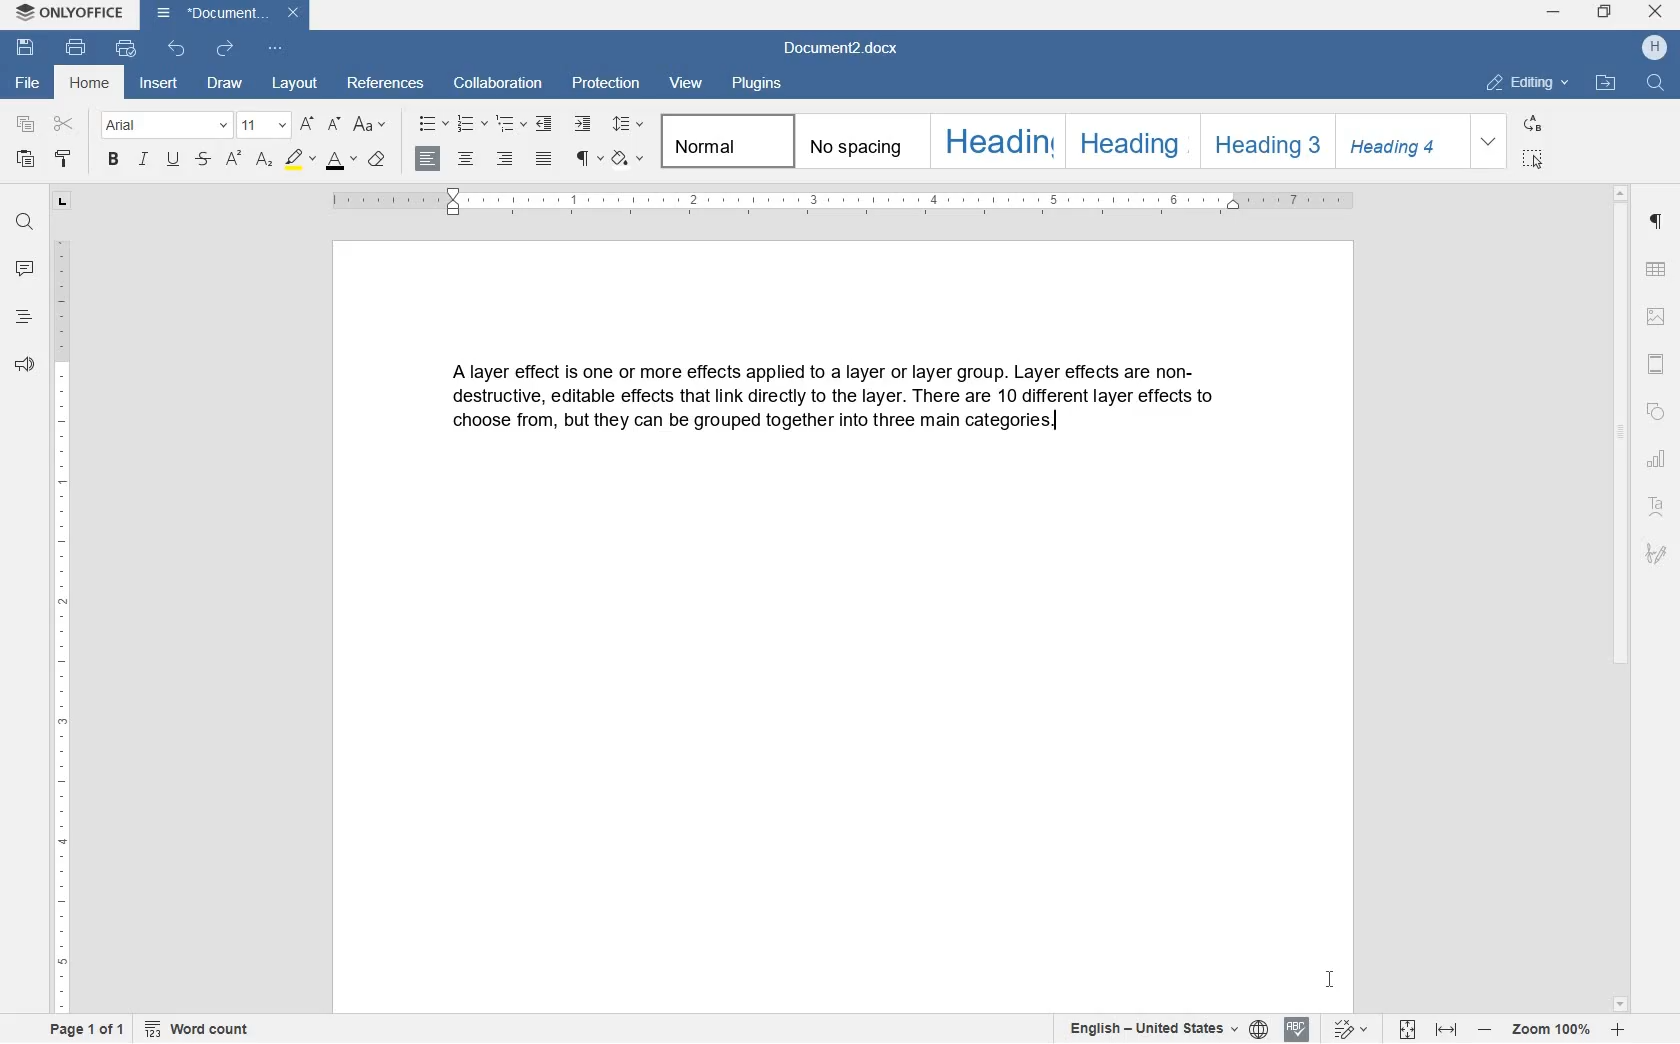 The width and height of the screenshot is (1680, 1044). What do you see at coordinates (1555, 13) in the screenshot?
I see `MINIMIZE` at bounding box center [1555, 13].